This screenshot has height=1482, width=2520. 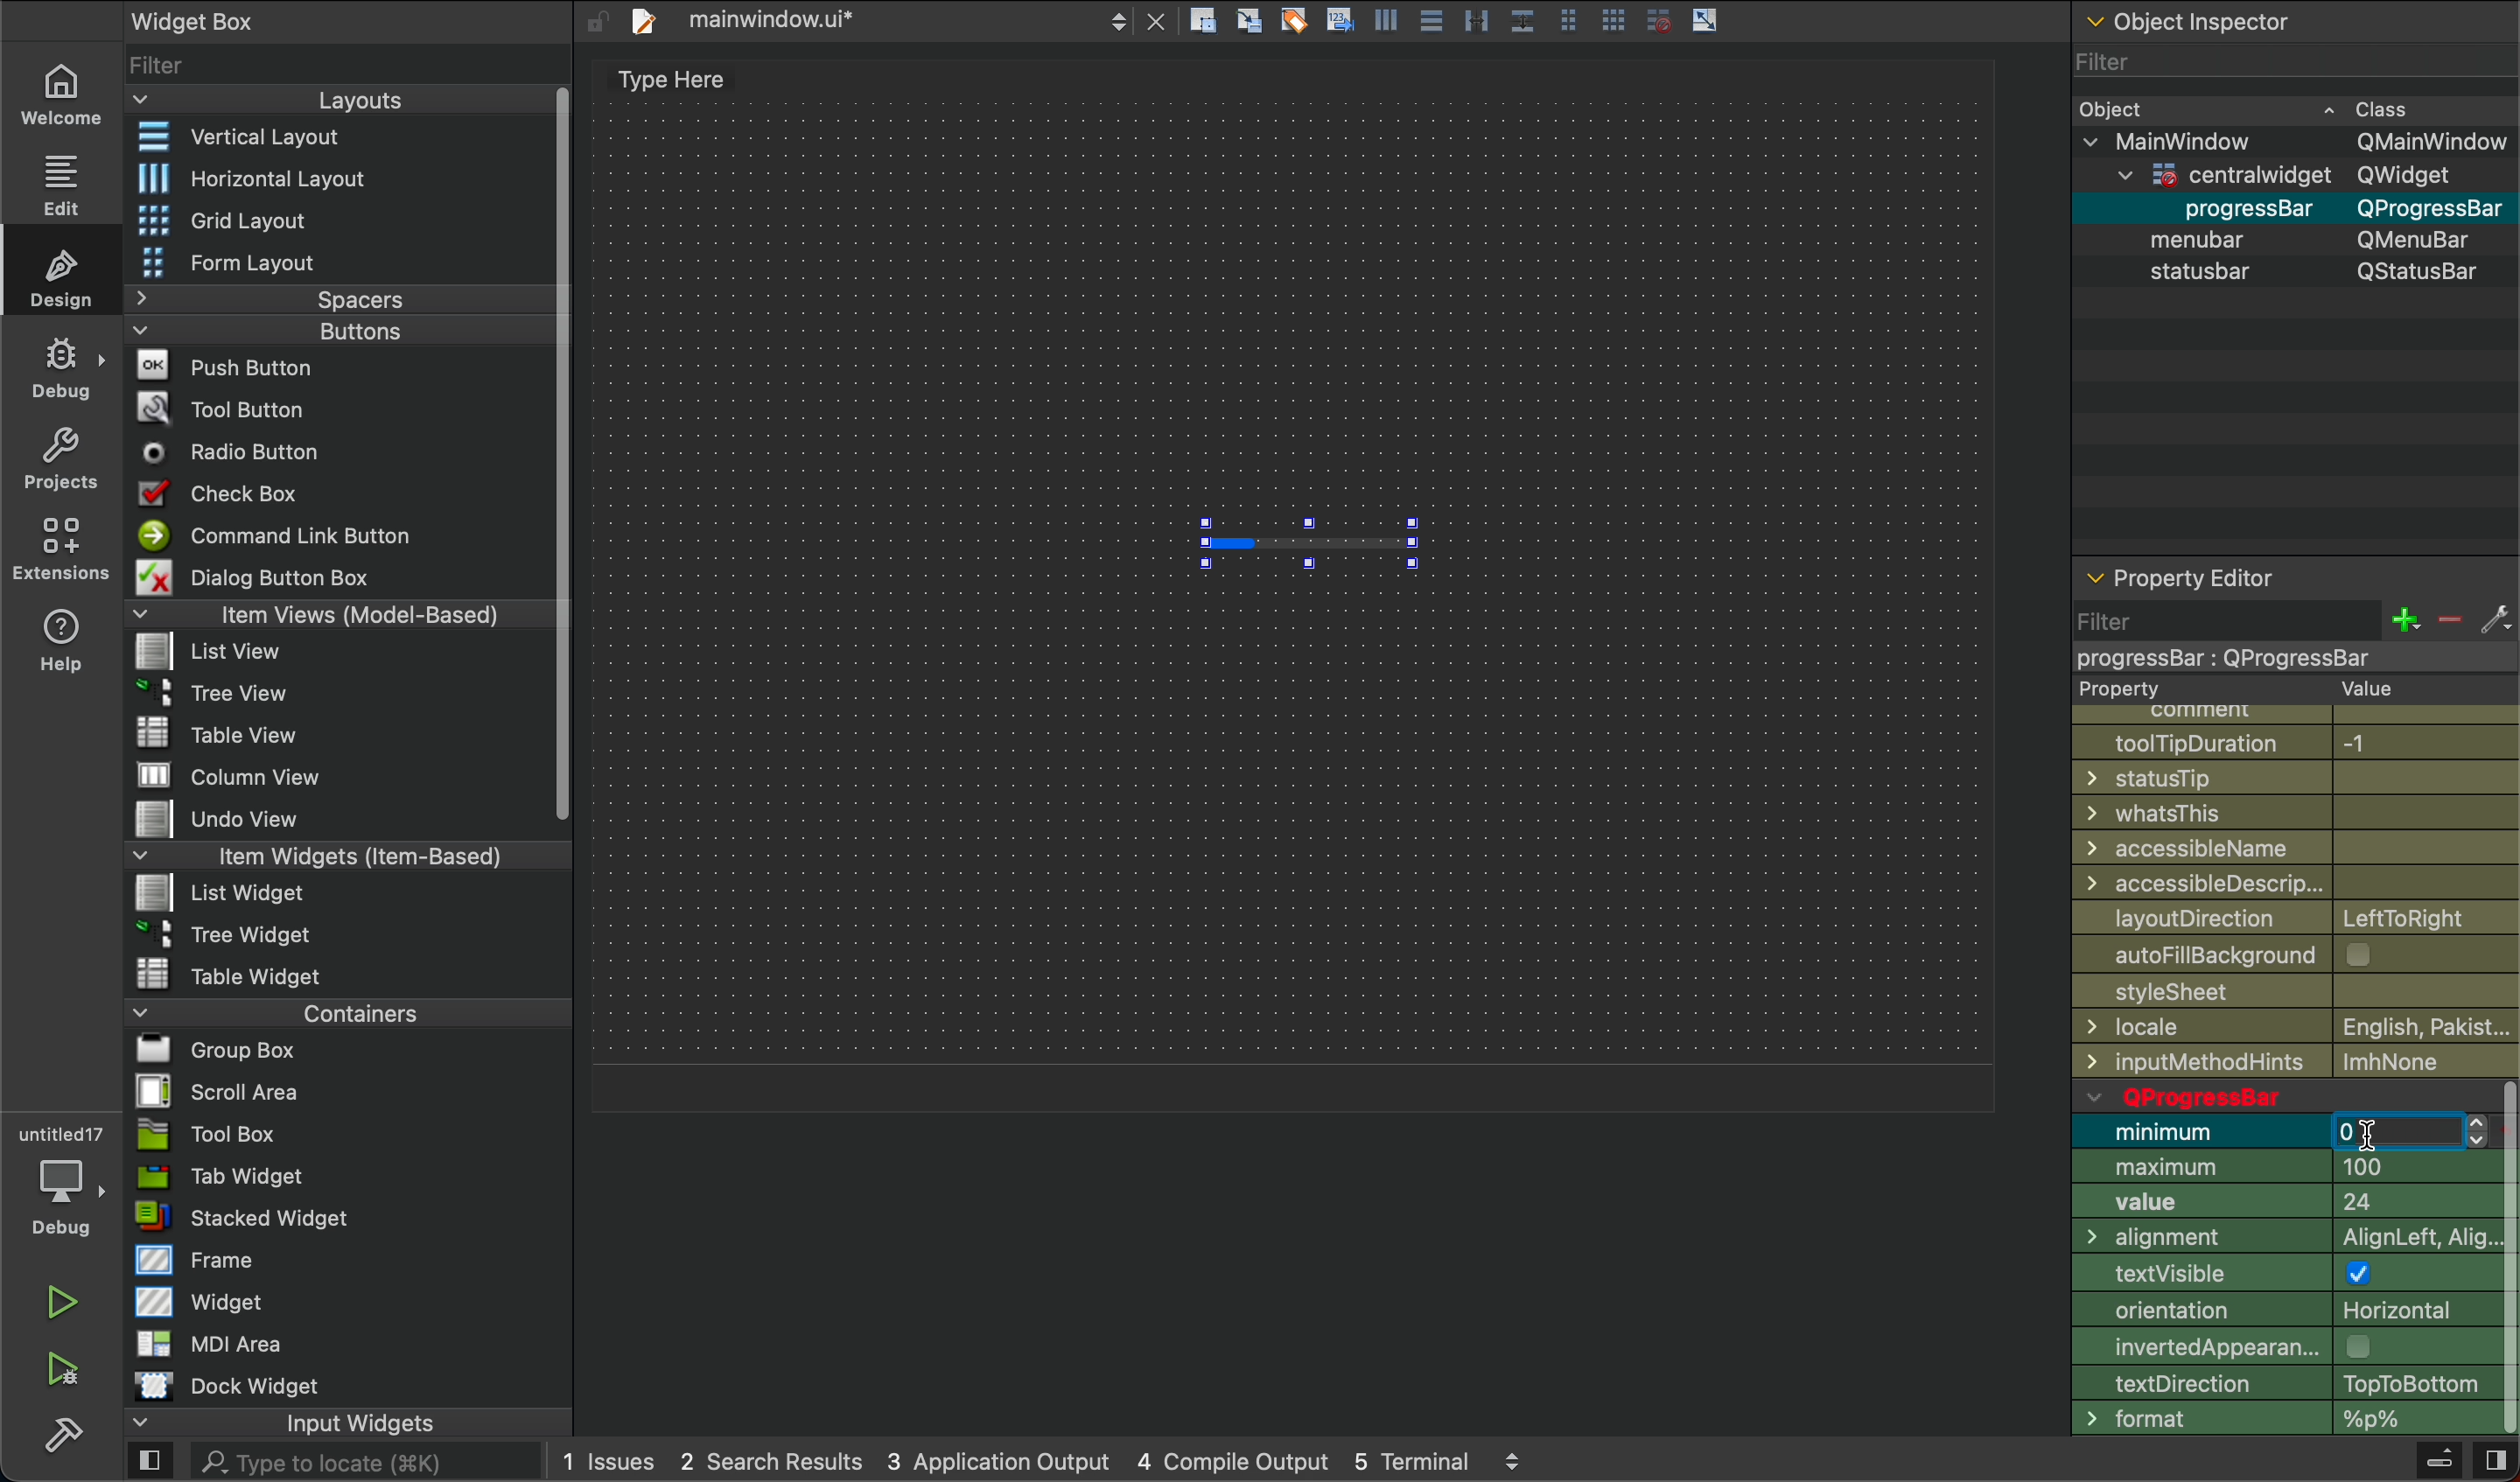 What do you see at coordinates (2291, 60) in the screenshot?
I see `Filter` at bounding box center [2291, 60].